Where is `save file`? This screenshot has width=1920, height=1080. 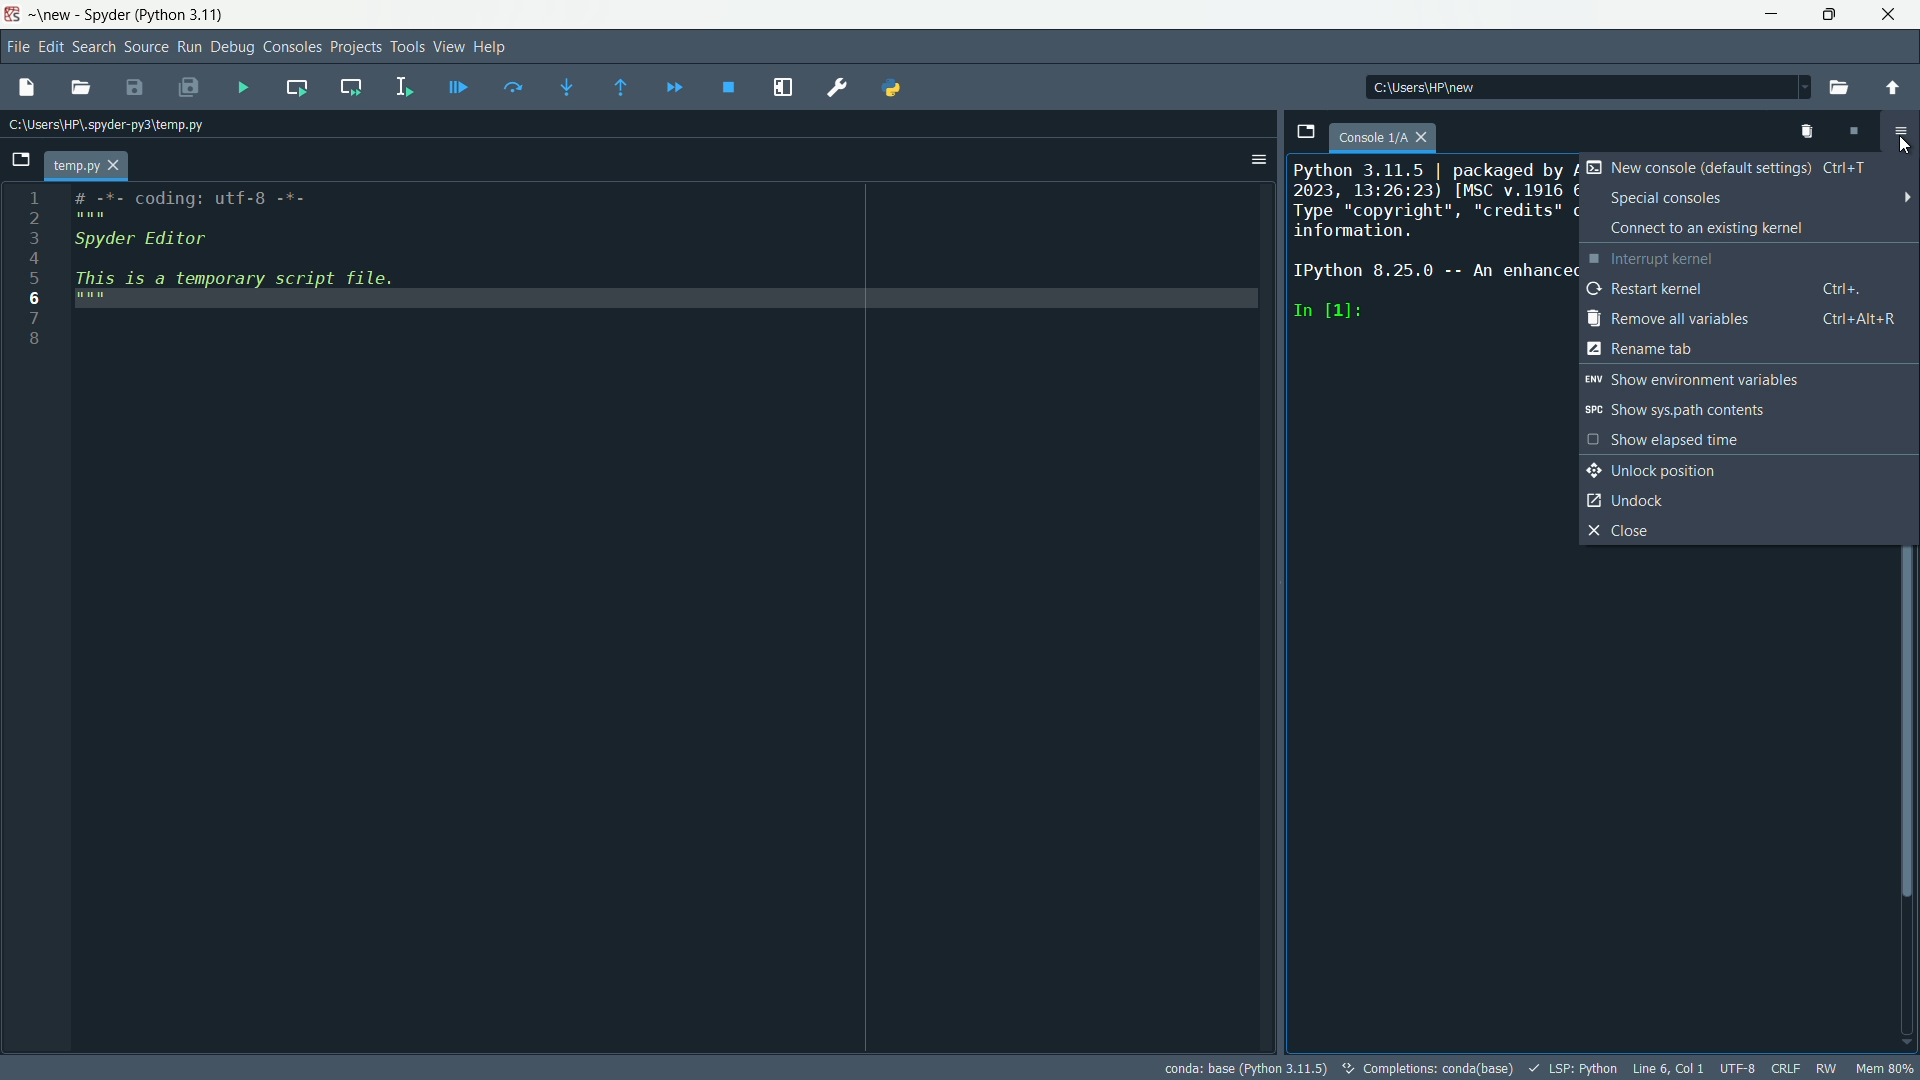 save file is located at coordinates (132, 87).